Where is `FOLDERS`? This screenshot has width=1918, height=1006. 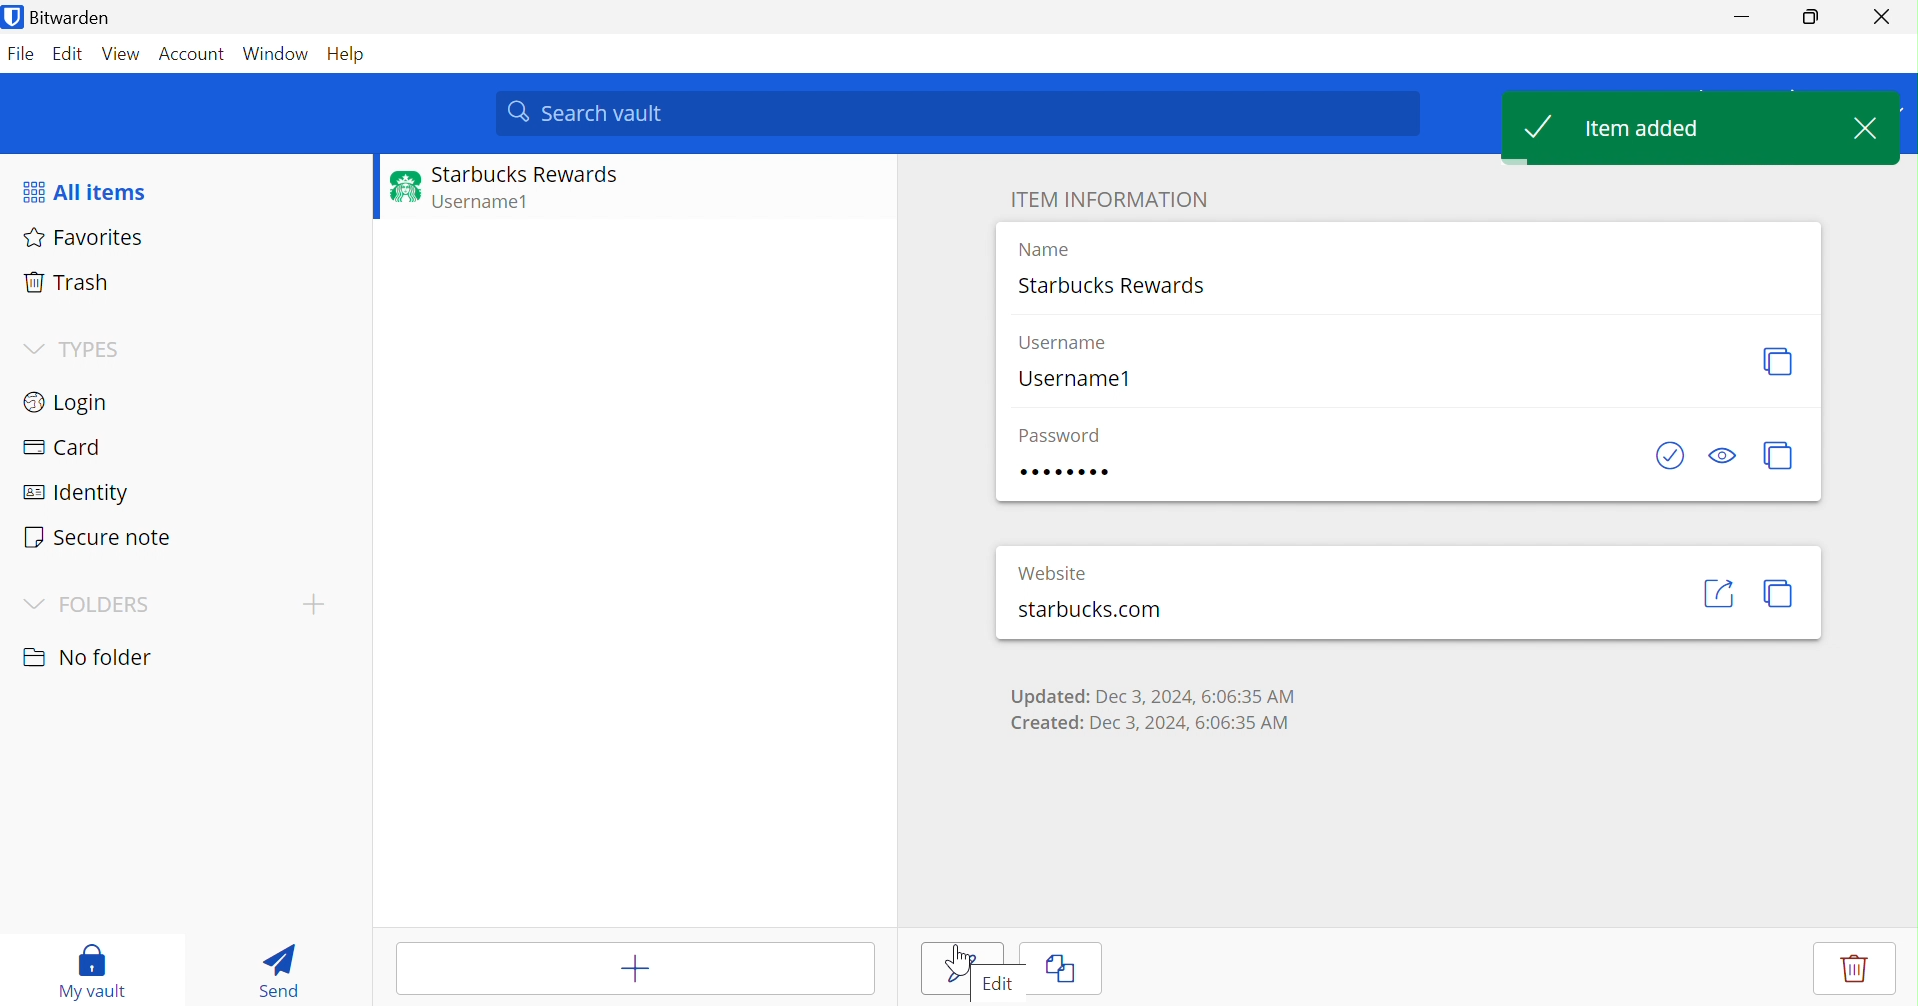 FOLDERS is located at coordinates (106, 607).